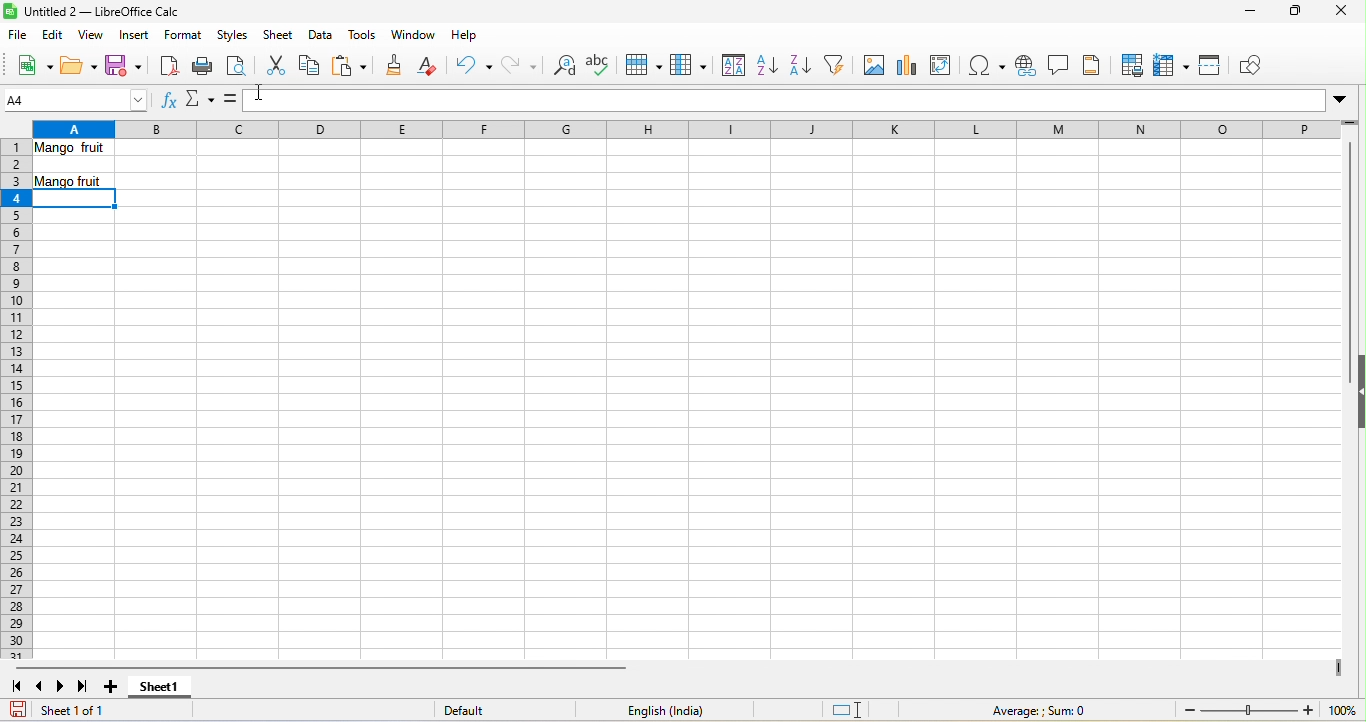 The height and width of the screenshot is (722, 1366). What do you see at coordinates (123, 64) in the screenshot?
I see `save` at bounding box center [123, 64].